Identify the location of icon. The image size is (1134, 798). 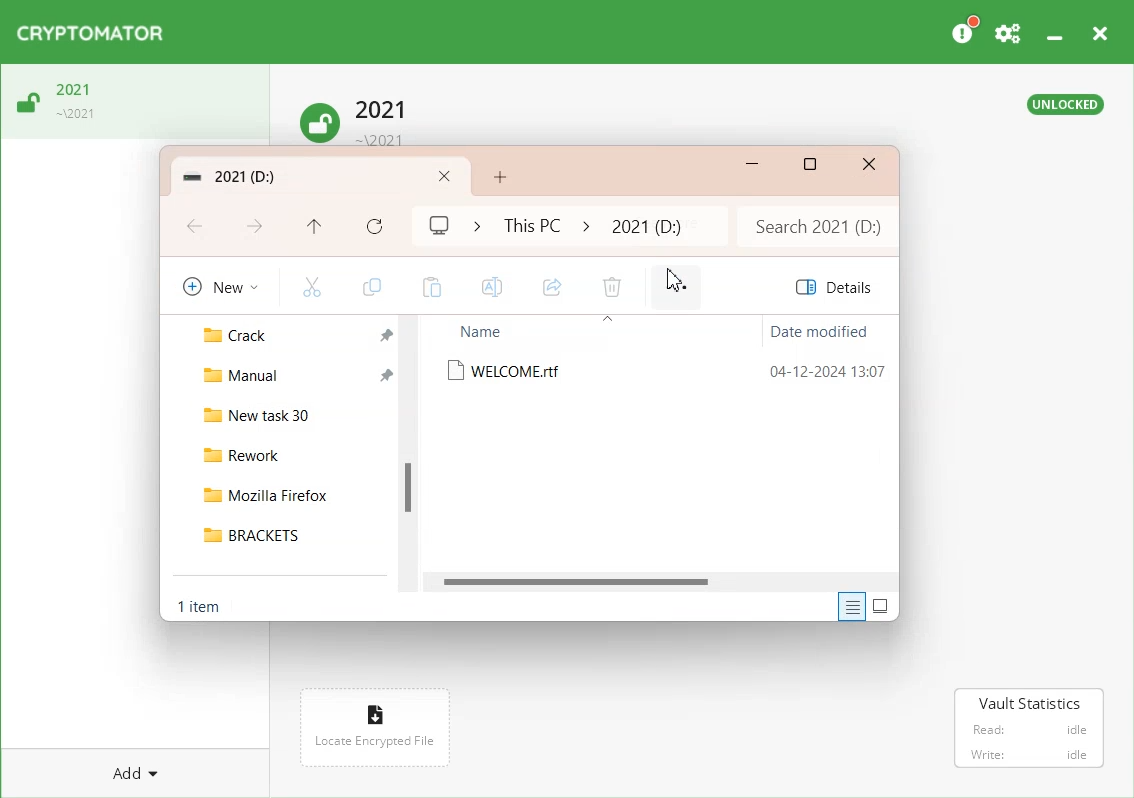
(584, 226).